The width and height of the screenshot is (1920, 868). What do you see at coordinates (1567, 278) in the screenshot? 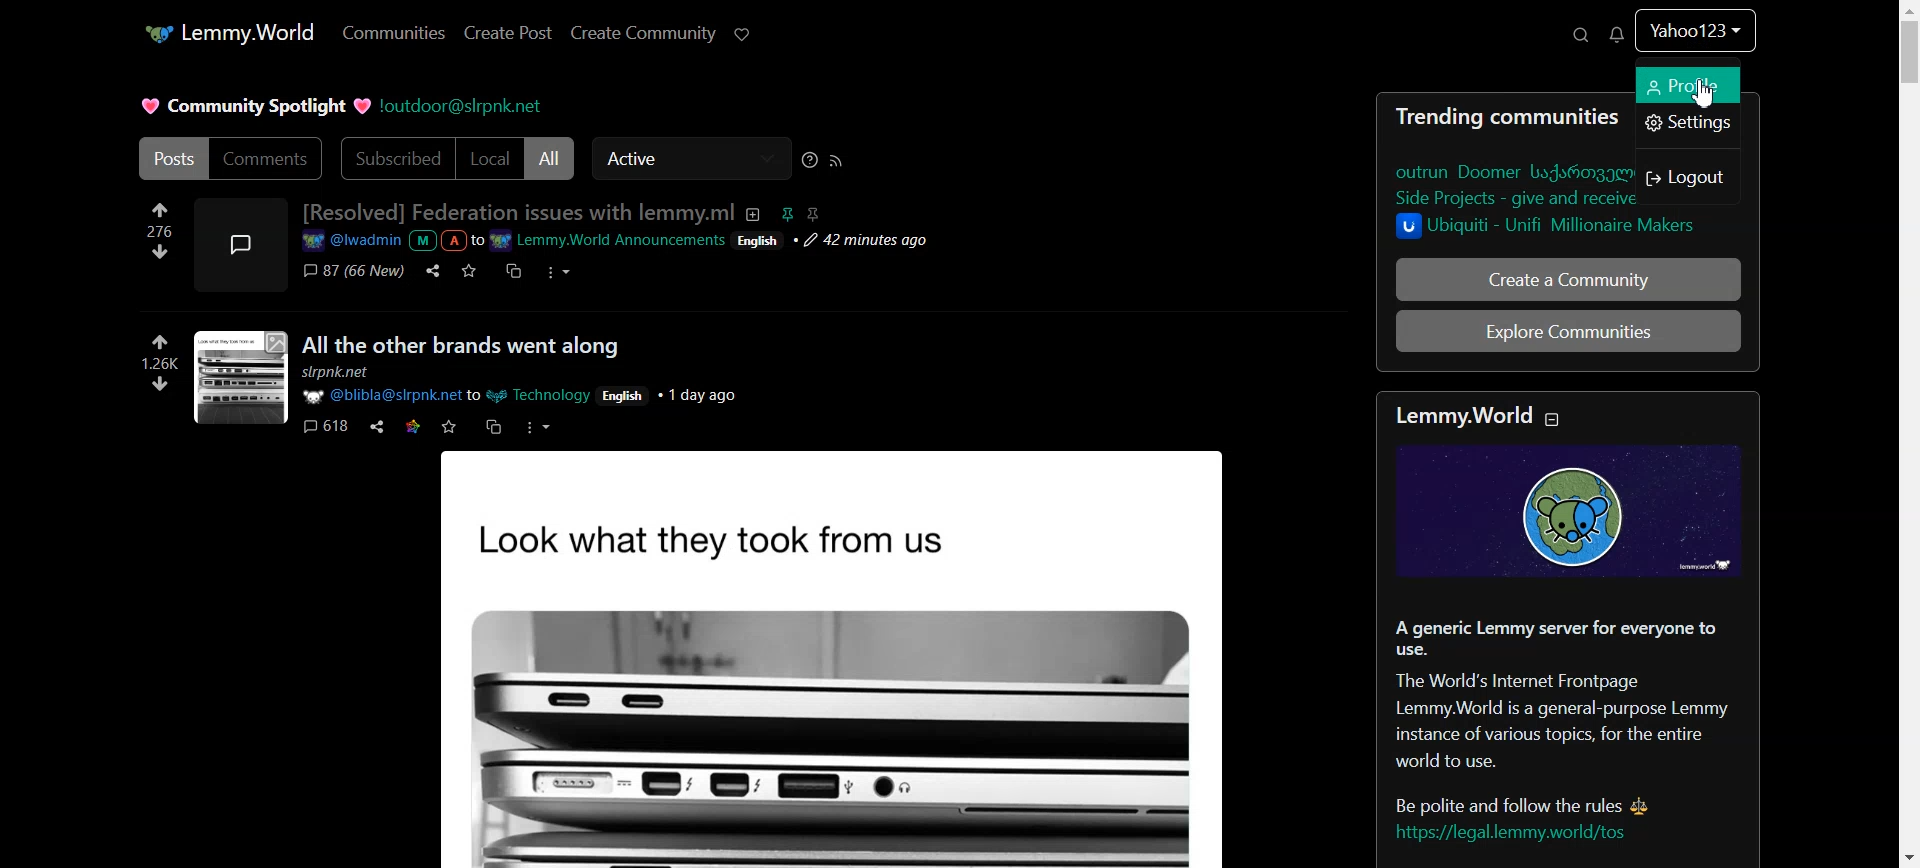
I see `Create a Community` at bounding box center [1567, 278].